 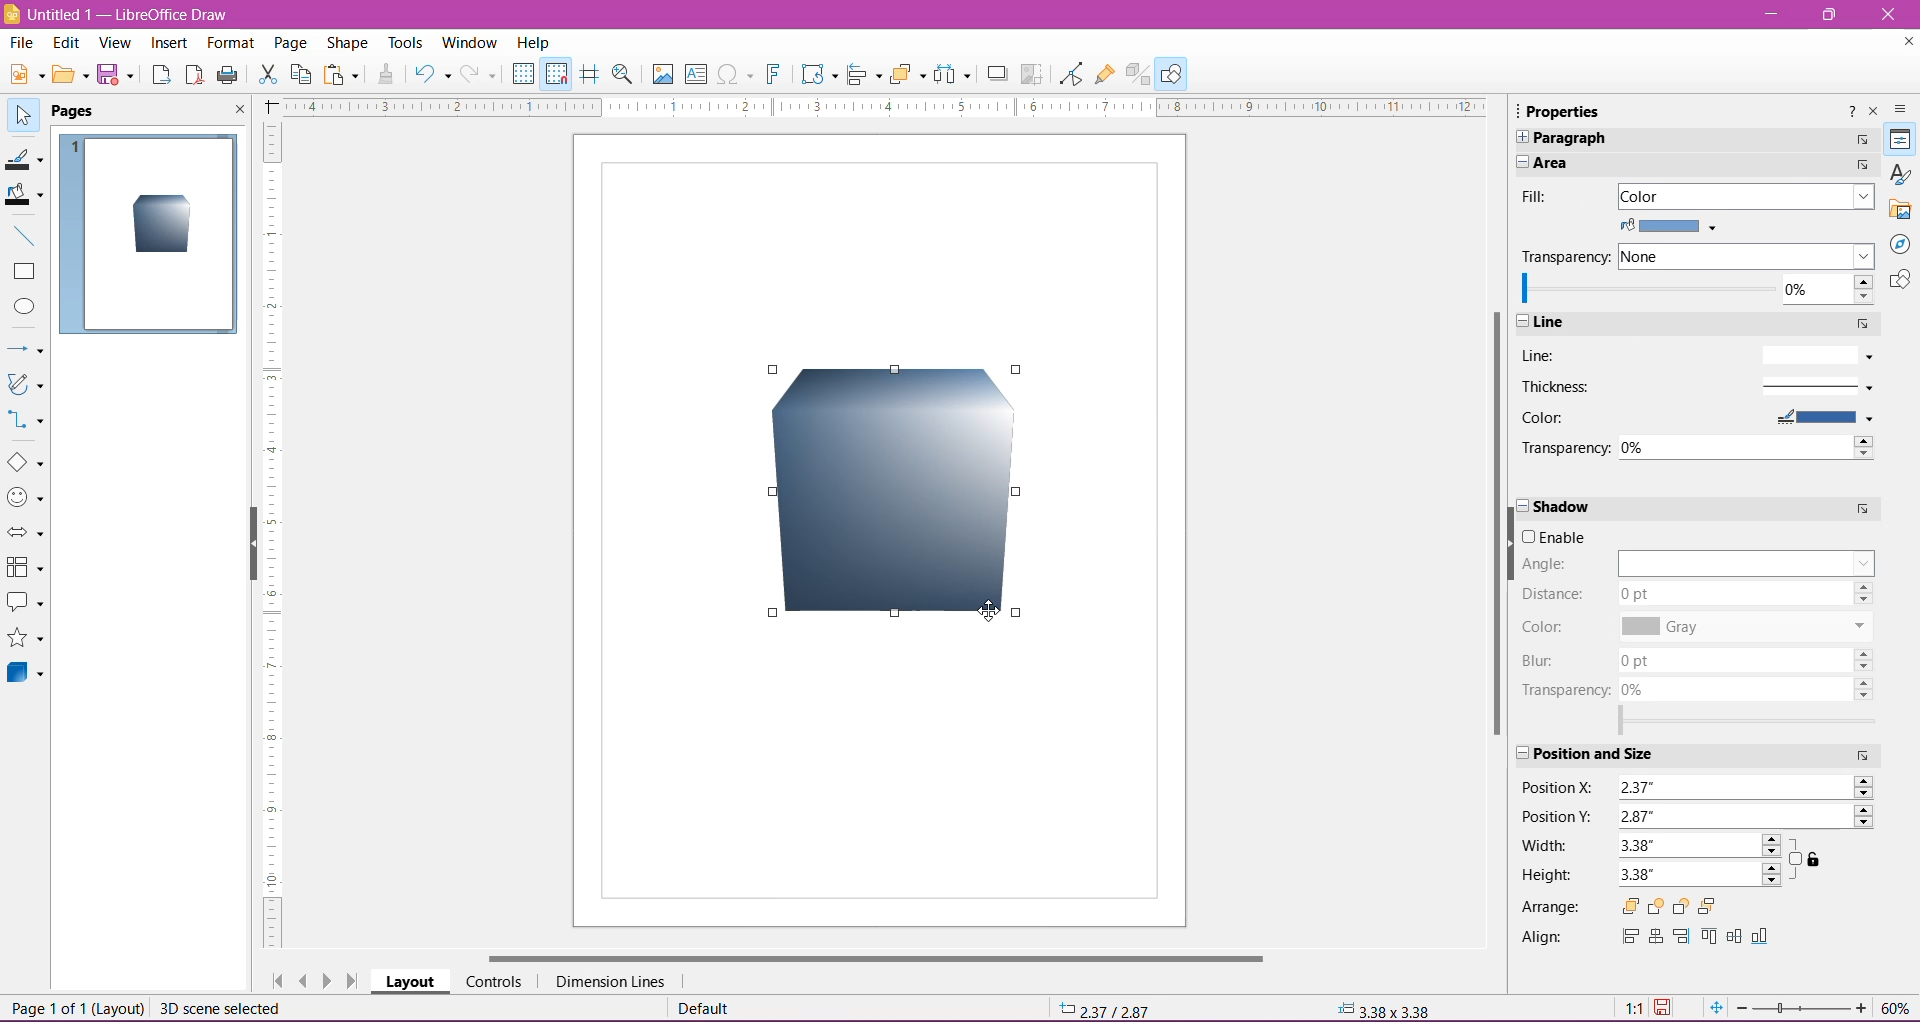 I want to click on Cube Shape inserted, so click(x=162, y=226).